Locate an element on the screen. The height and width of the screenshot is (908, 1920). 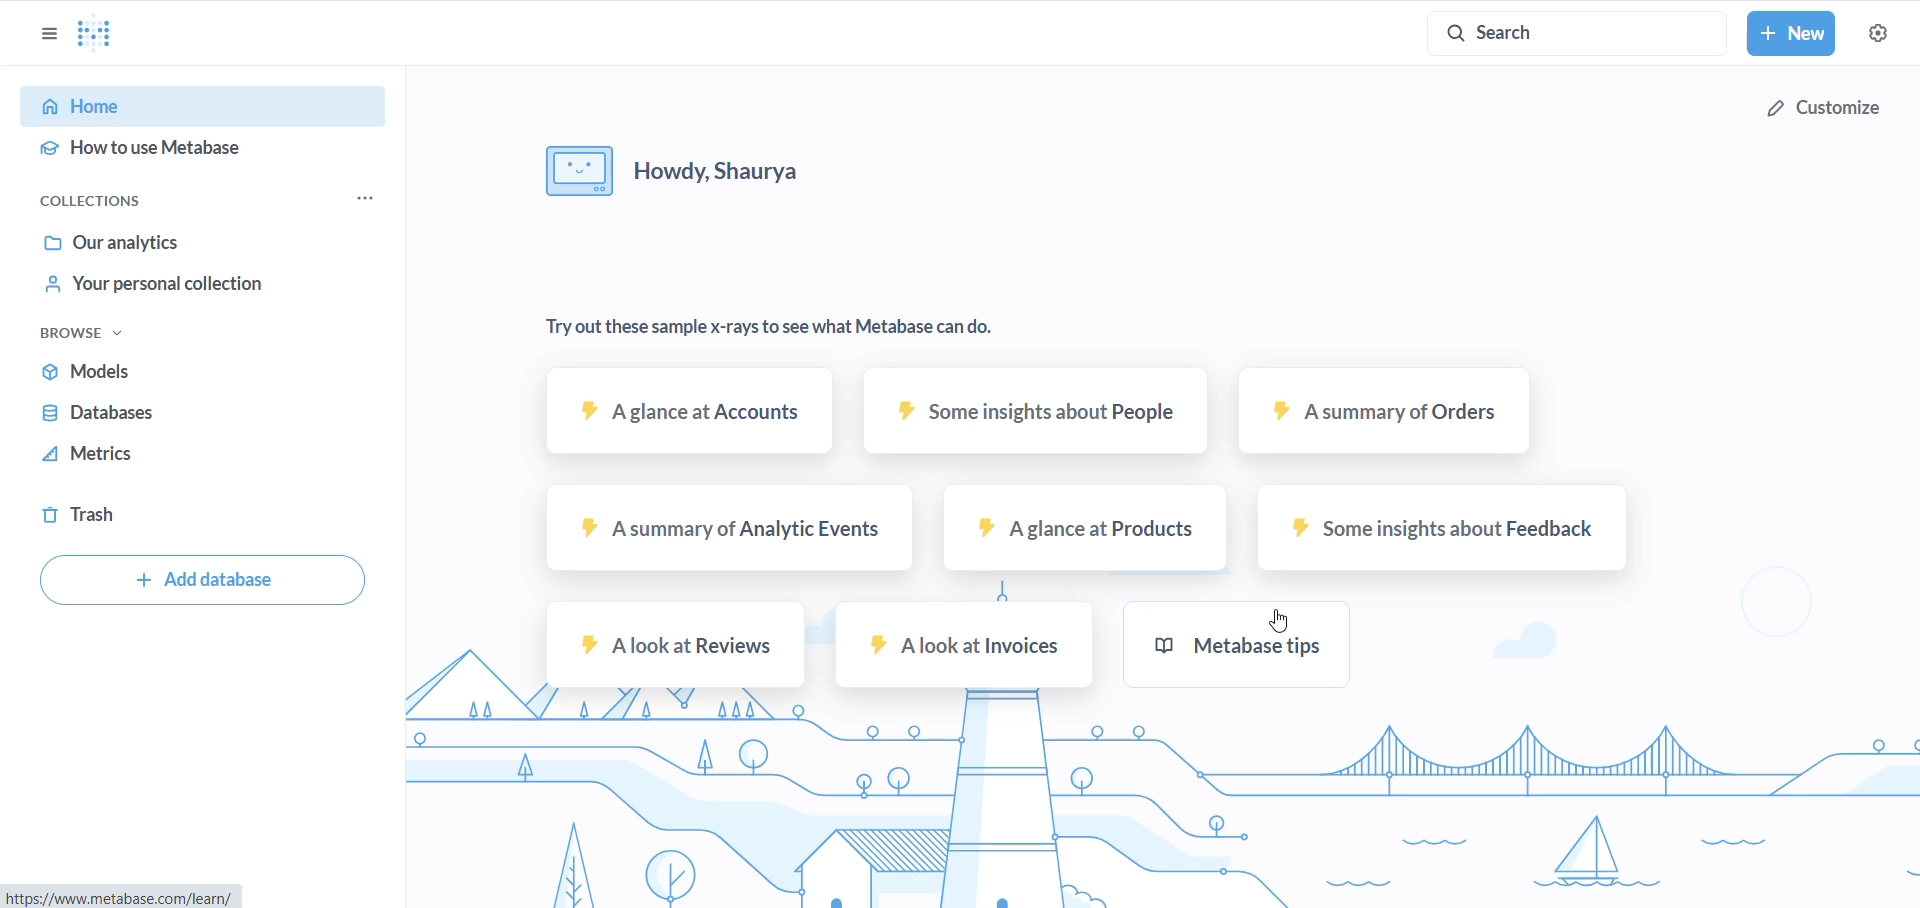
A look at invoices sample is located at coordinates (958, 647).